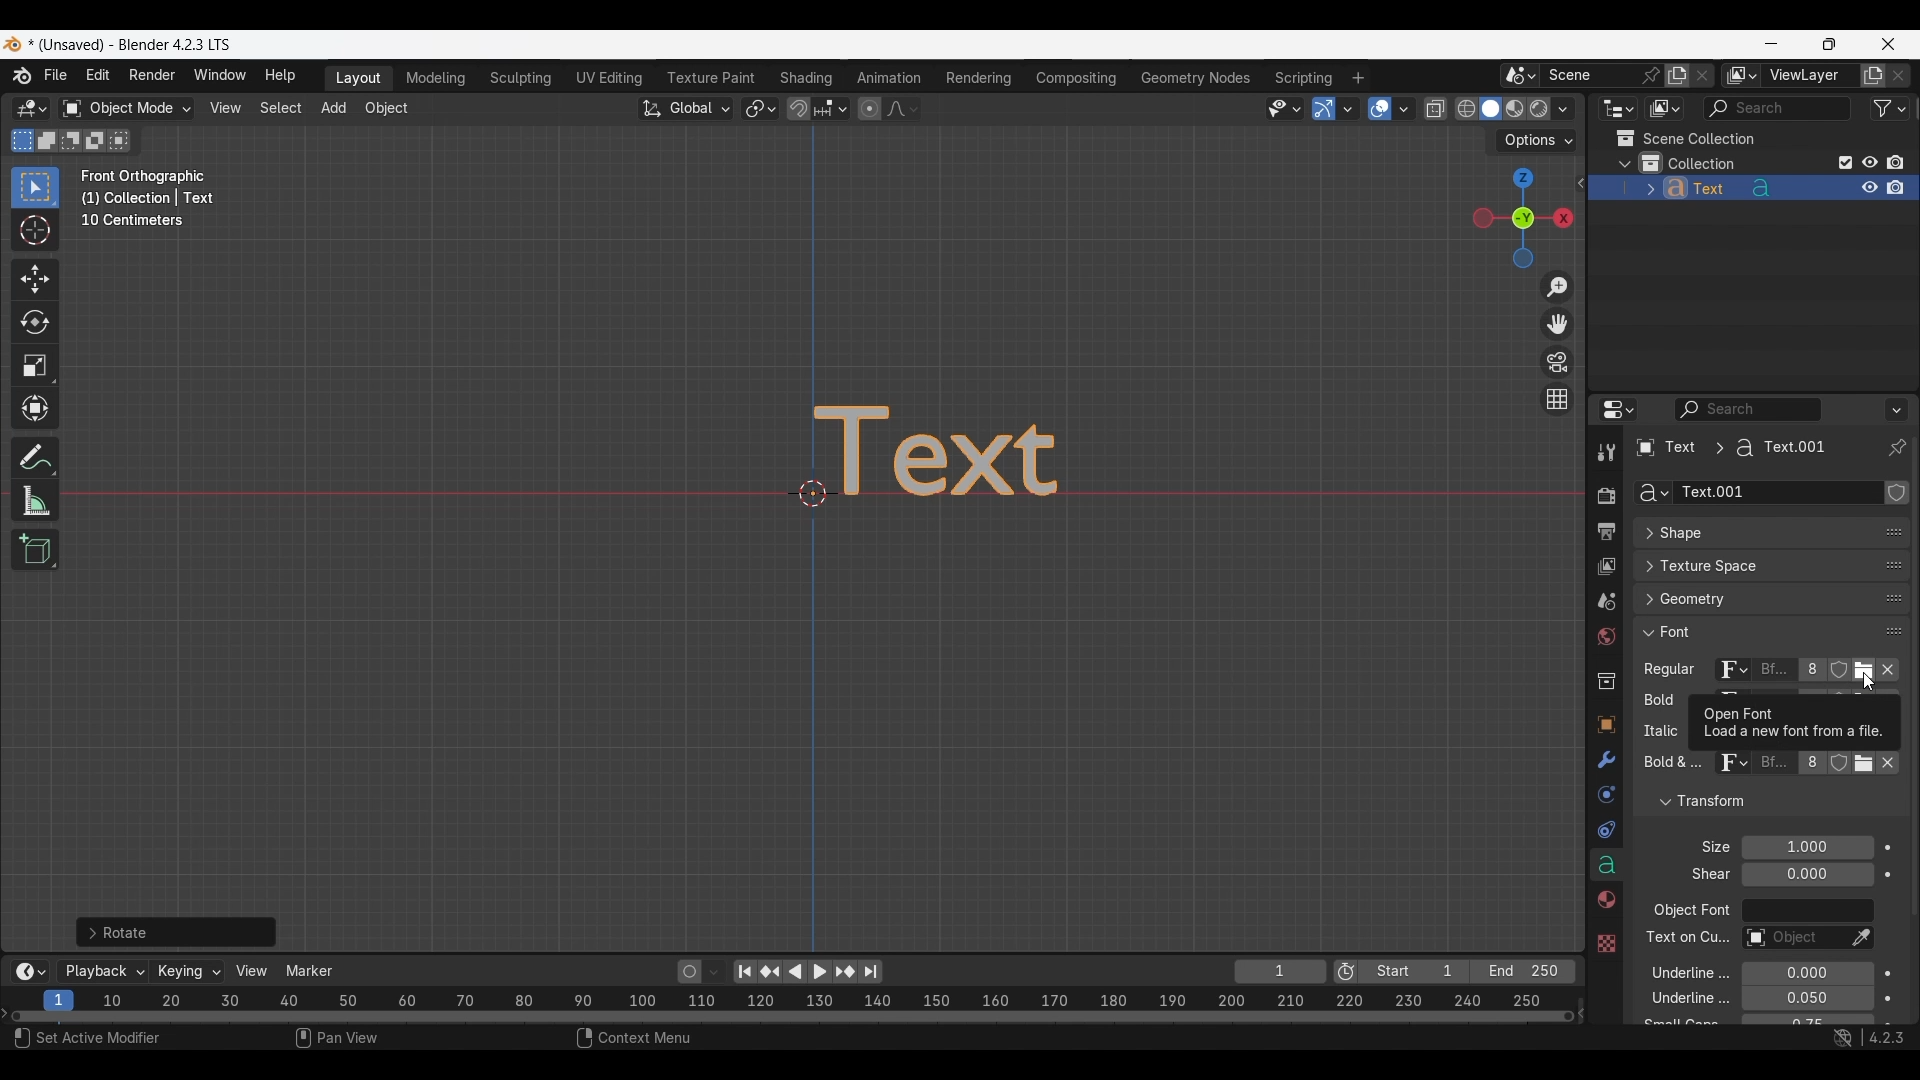 The height and width of the screenshot is (1080, 1920). Describe the element at coordinates (1518, 218) in the screenshot. I see `Click to use a preset viewport` at that location.